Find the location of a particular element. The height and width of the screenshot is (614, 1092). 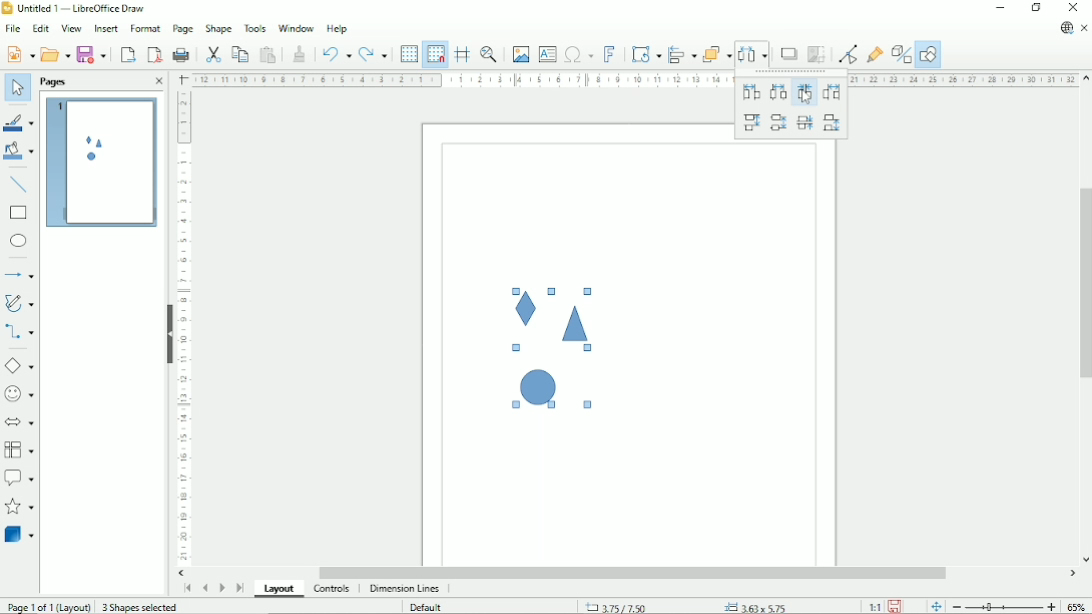

View is located at coordinates (71, 27).